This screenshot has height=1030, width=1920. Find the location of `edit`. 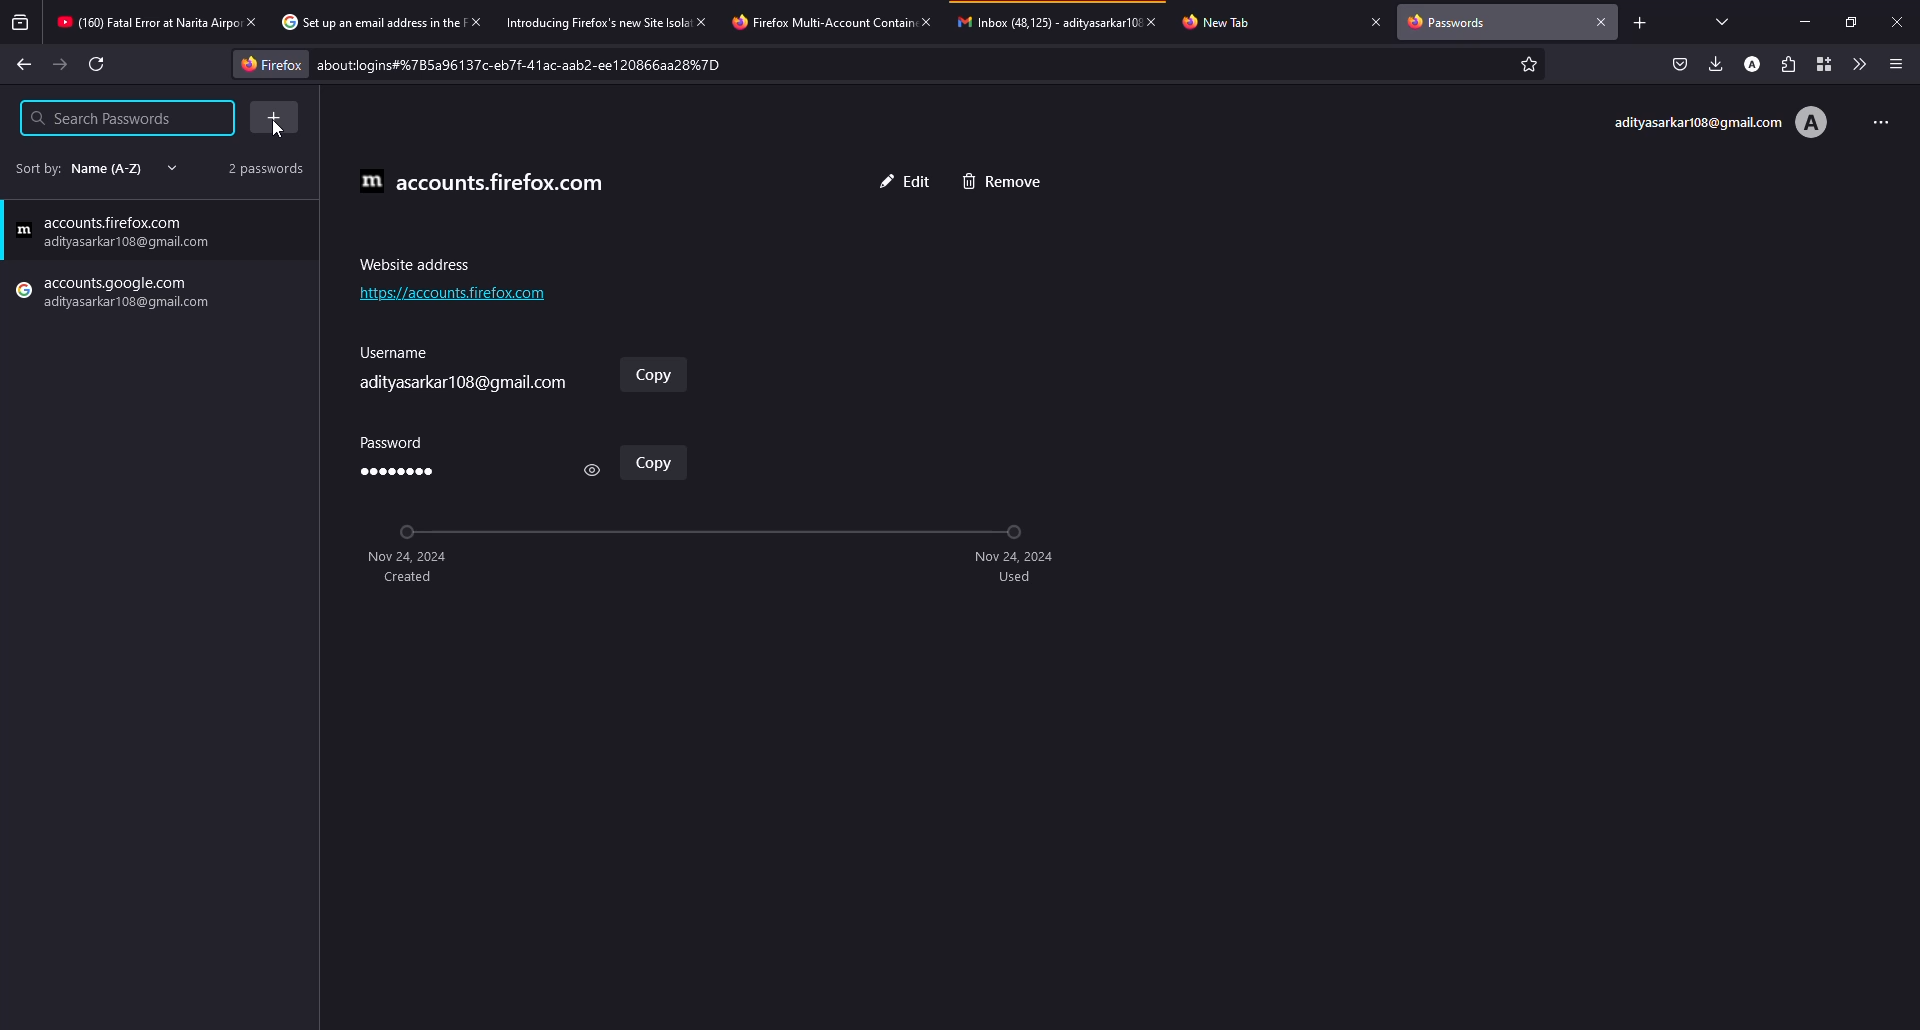

edit is located at coordinates (898, 180).